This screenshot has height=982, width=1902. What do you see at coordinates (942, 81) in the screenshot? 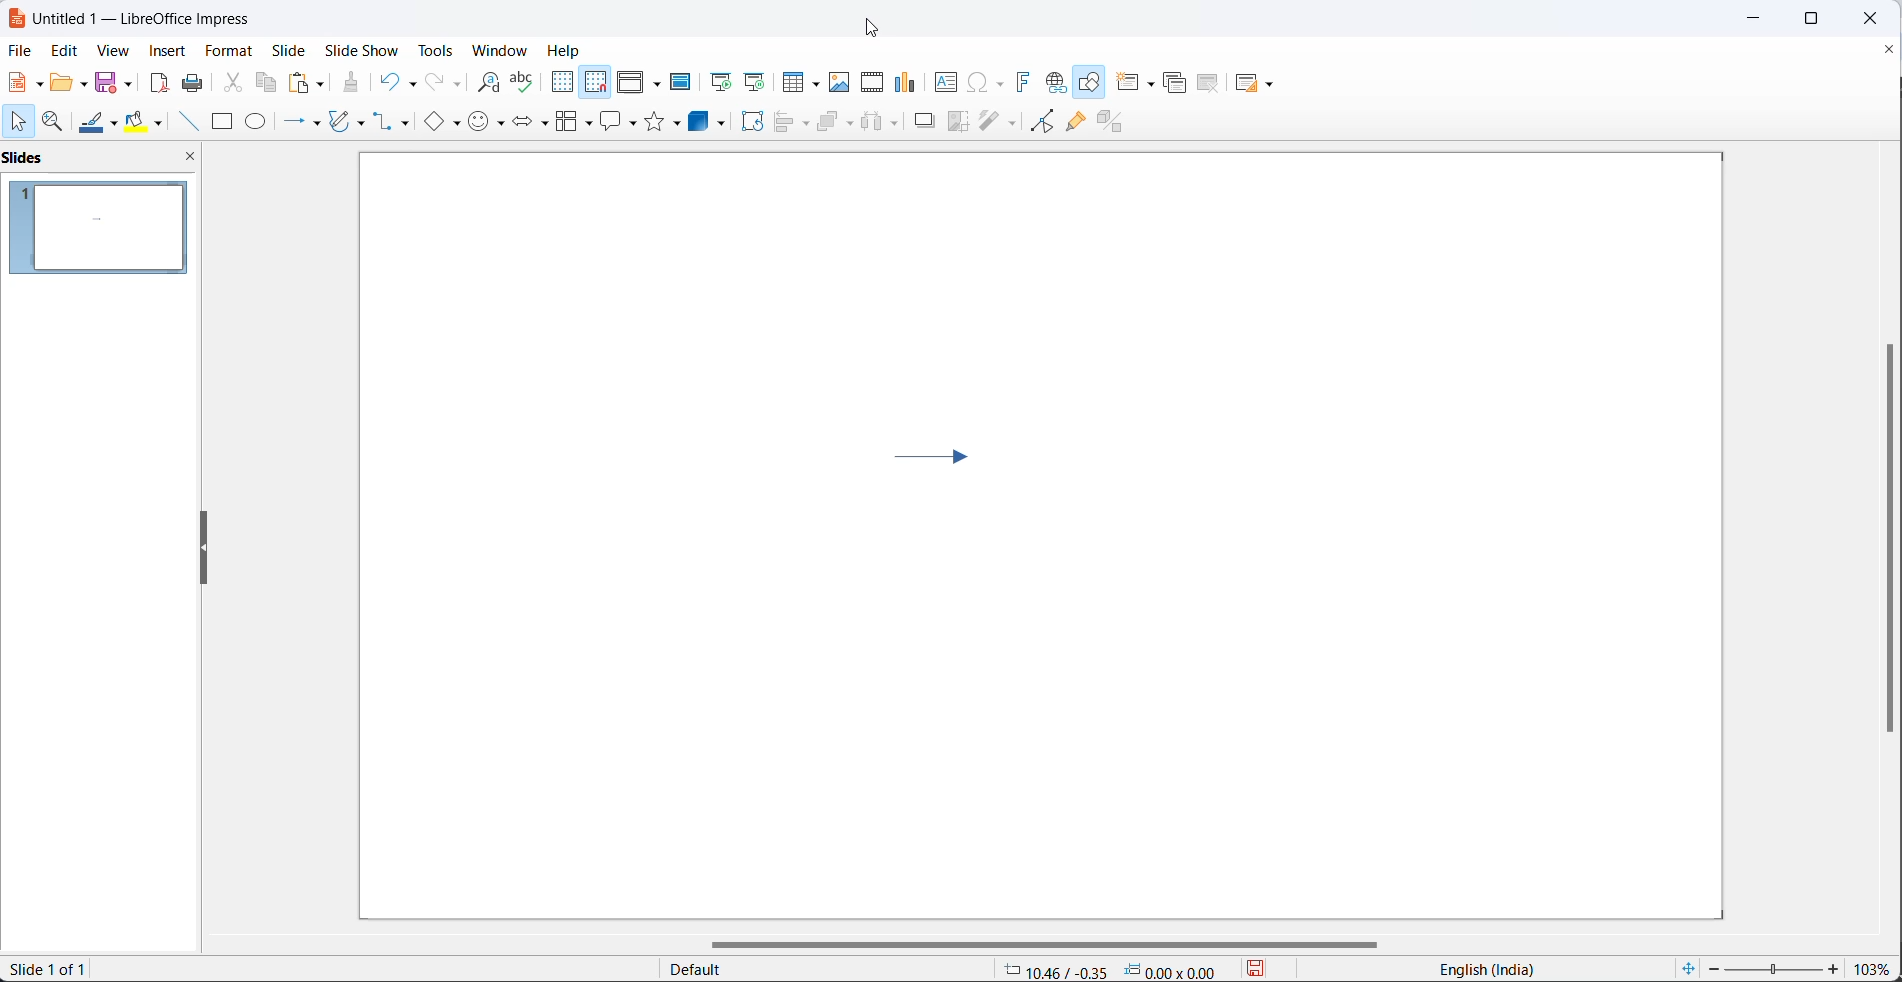
I see `insert text` at bounding box center [942, 81].